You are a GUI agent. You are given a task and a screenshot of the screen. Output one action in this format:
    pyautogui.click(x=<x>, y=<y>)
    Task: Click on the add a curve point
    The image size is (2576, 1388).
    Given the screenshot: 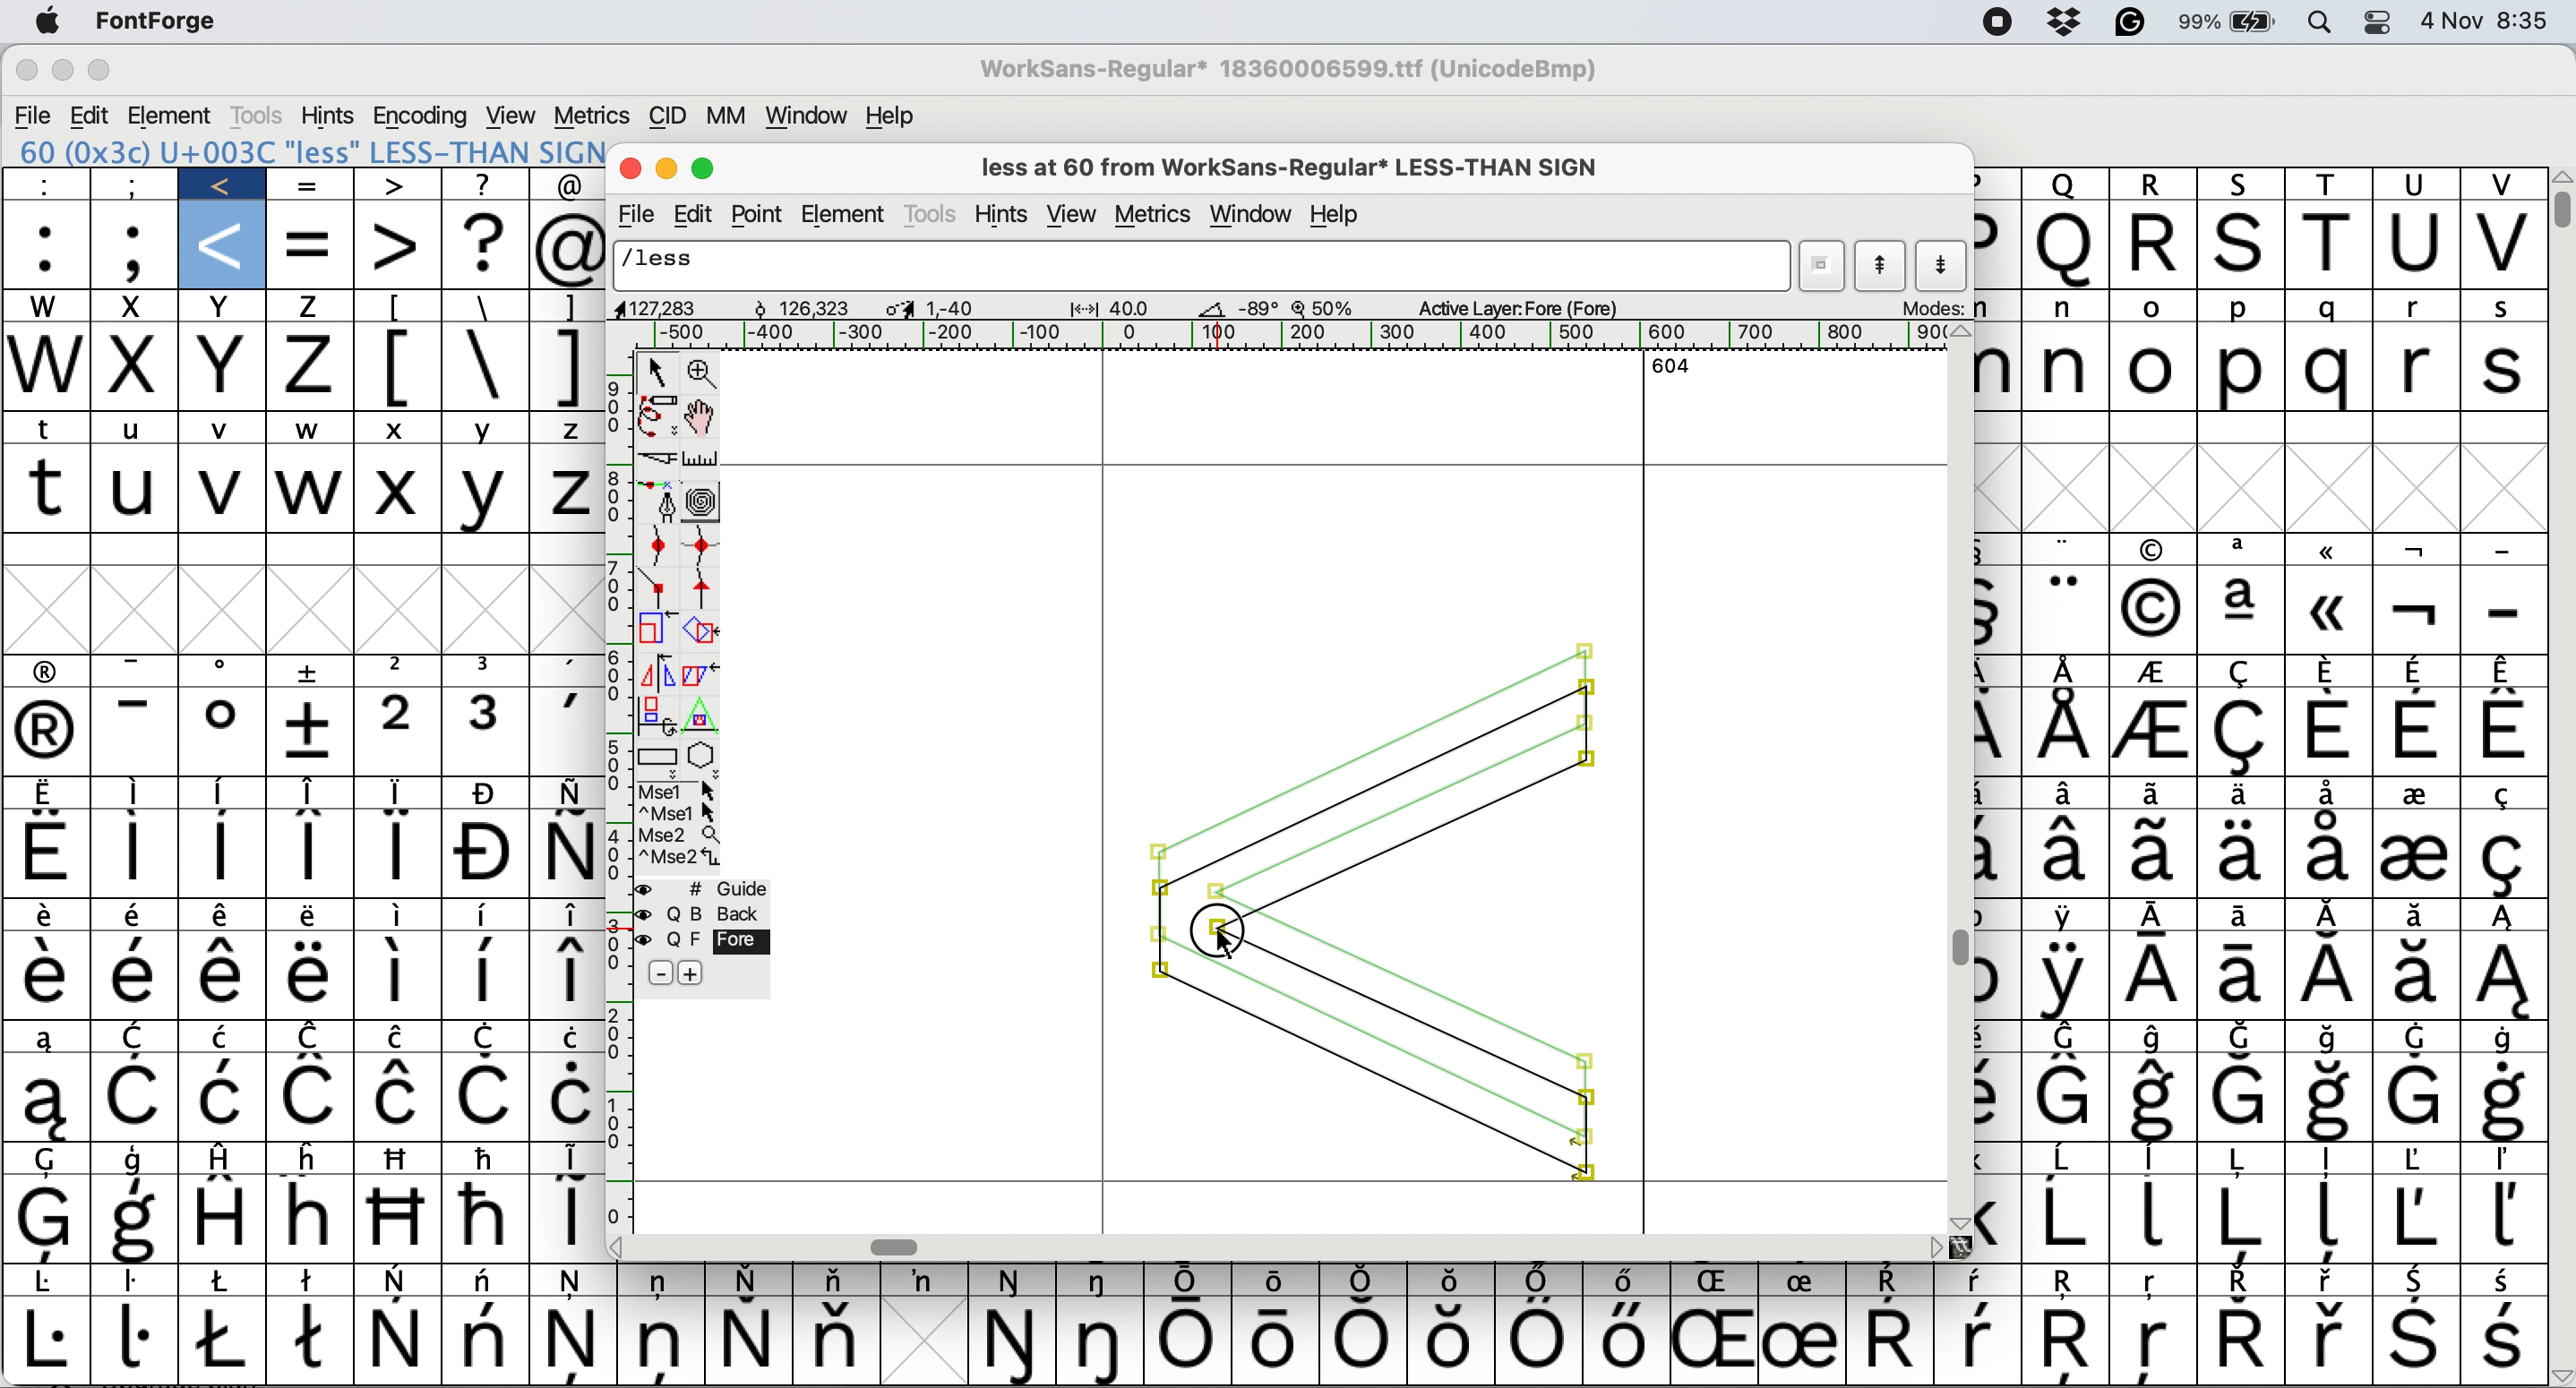 What is the action you would take?
    pyautogui.click(x=657, y=542)
    